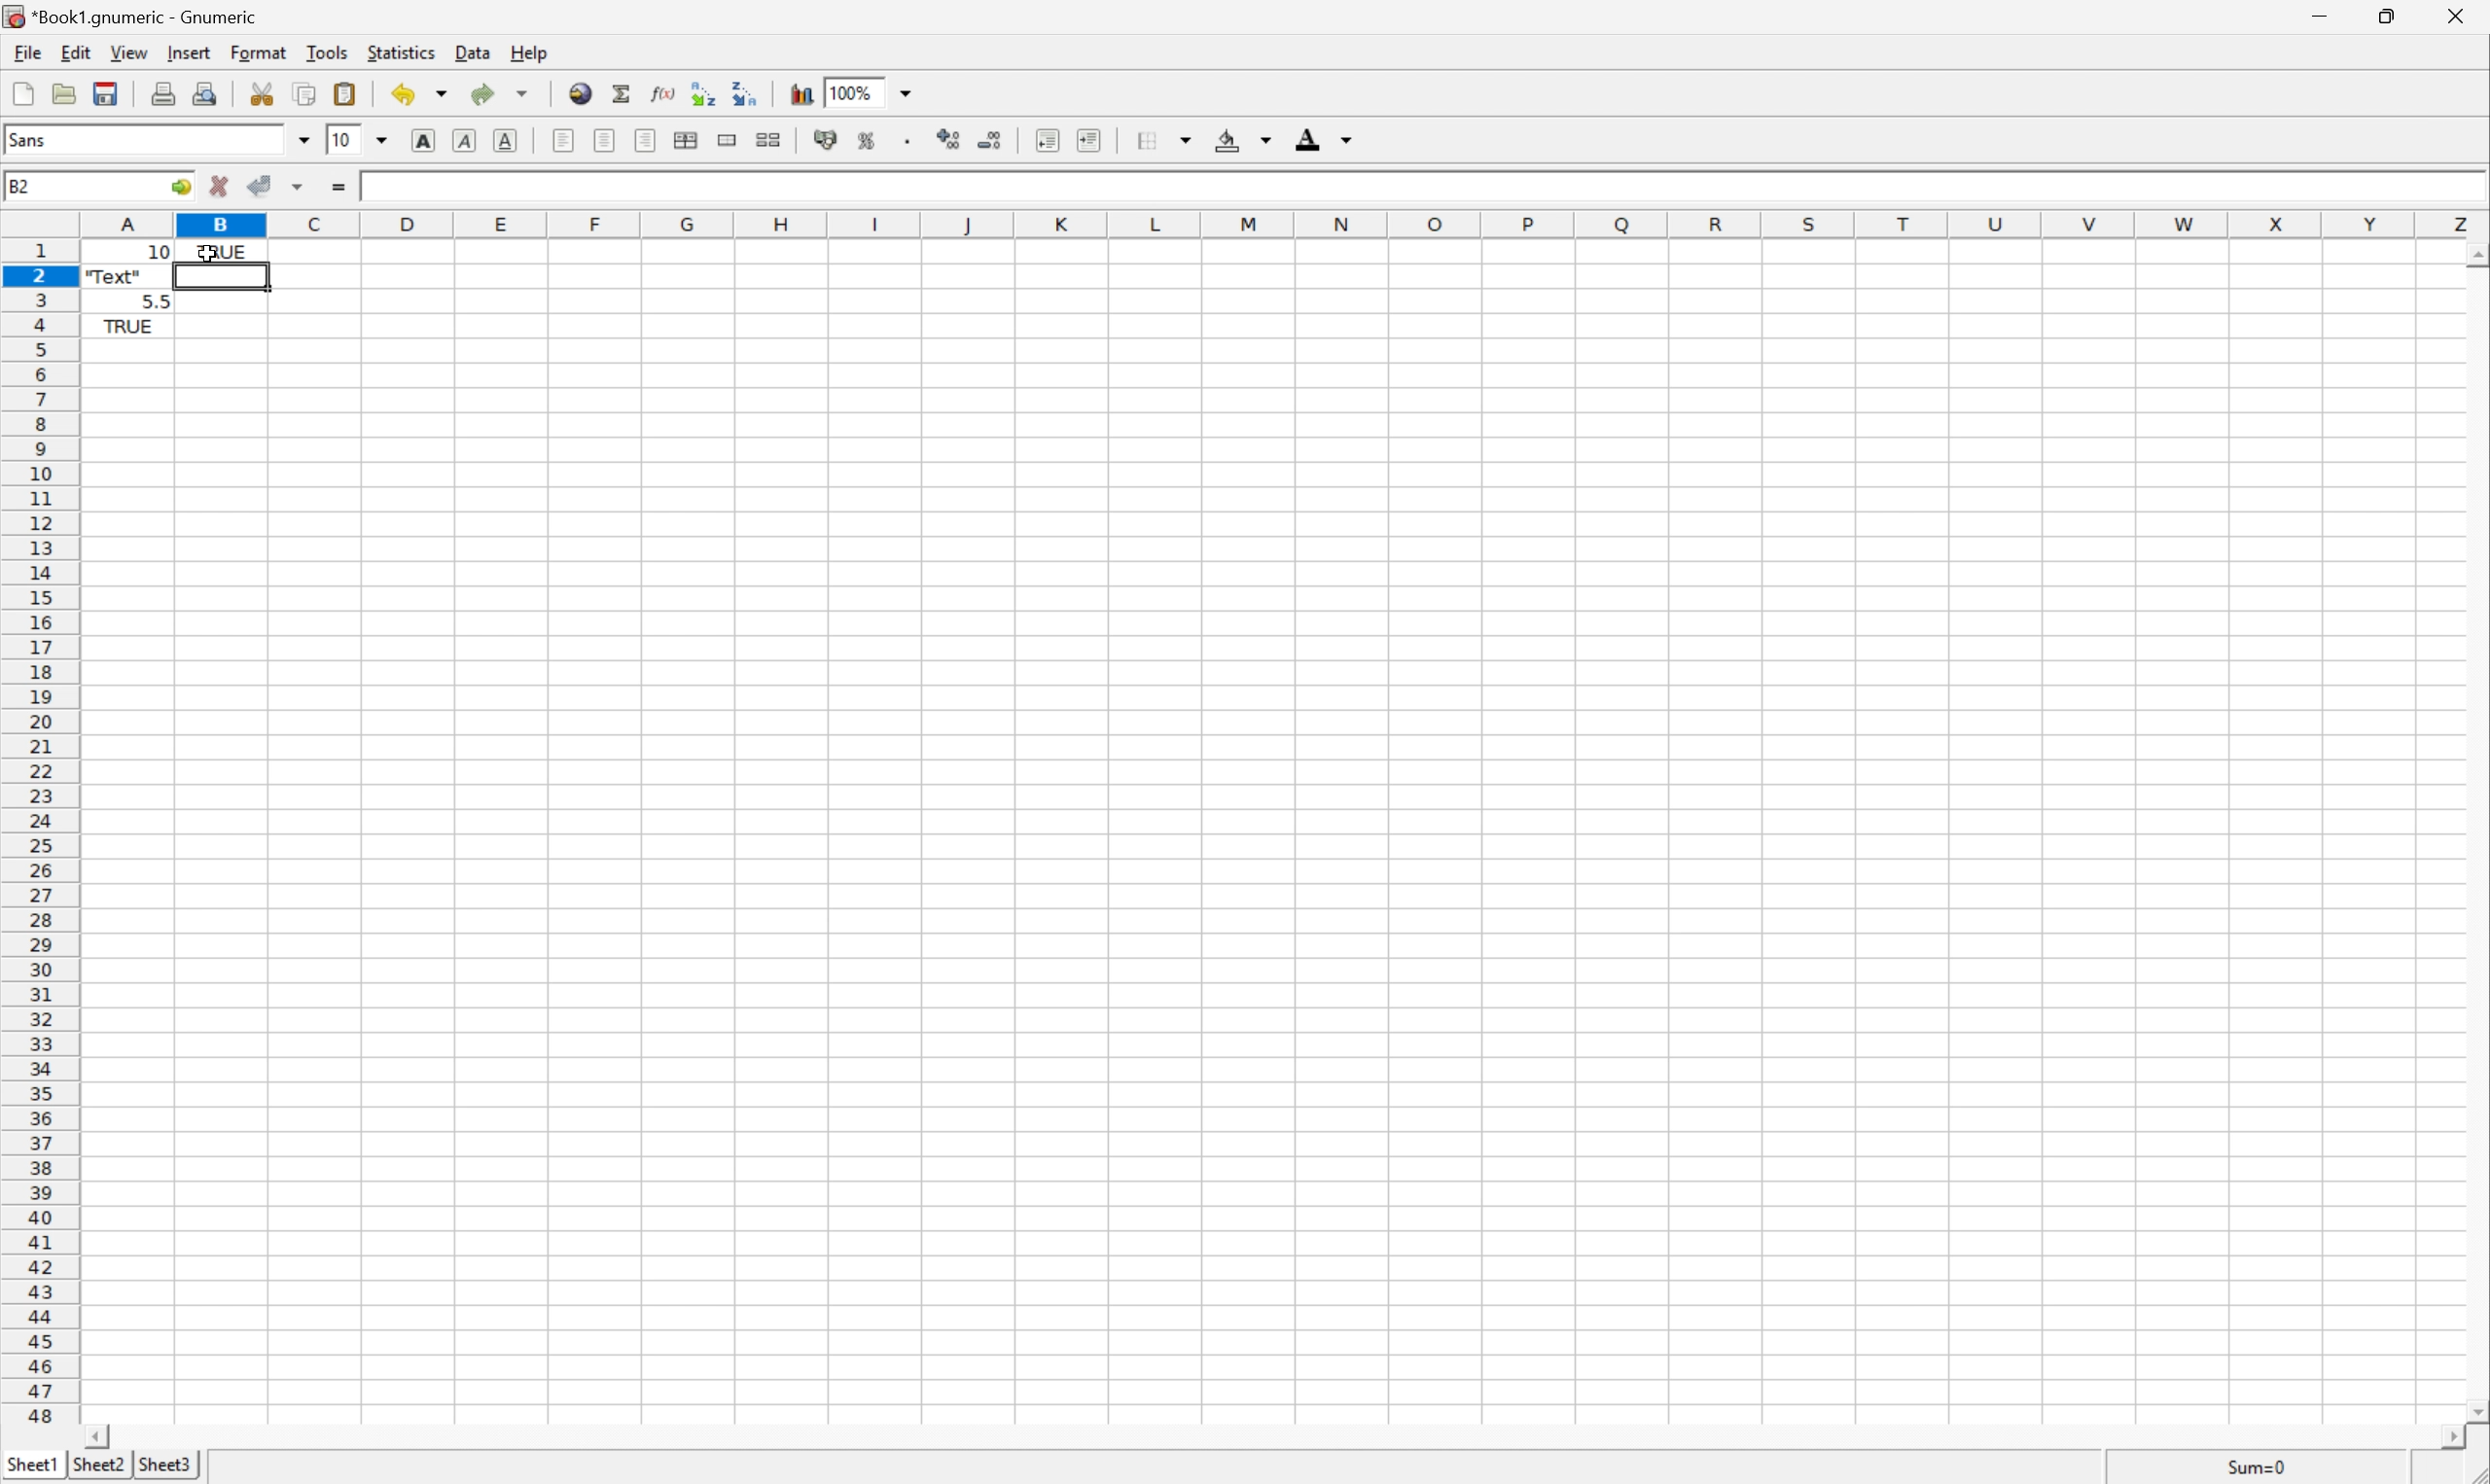 The image size is (2490, 1484). What do you see at coordinates (106, 91) in the screenshot?
I see `Save current workbook` at bounding box center [106, 91].